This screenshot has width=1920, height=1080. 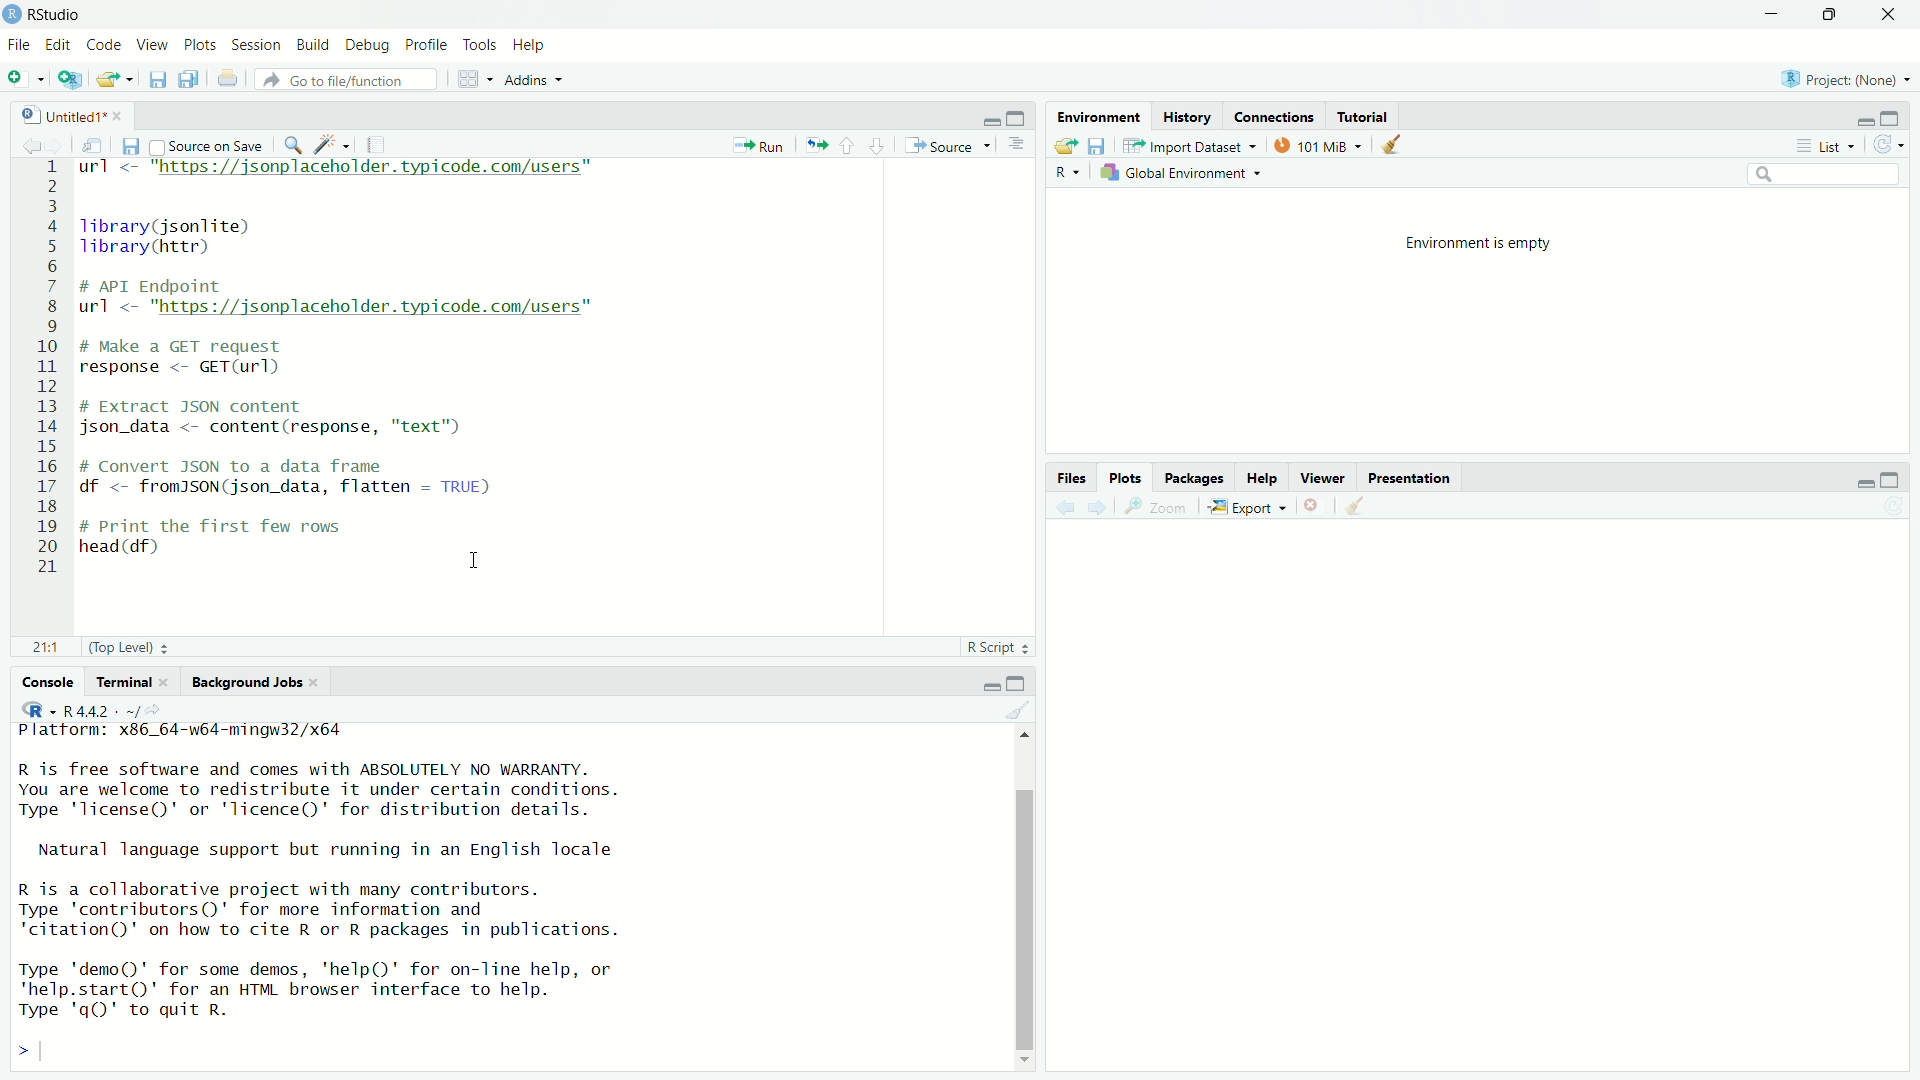 What do you see at coordinates (1100, 509) in the screenshot?
I see `Next` at bounding box center [1100, 509].